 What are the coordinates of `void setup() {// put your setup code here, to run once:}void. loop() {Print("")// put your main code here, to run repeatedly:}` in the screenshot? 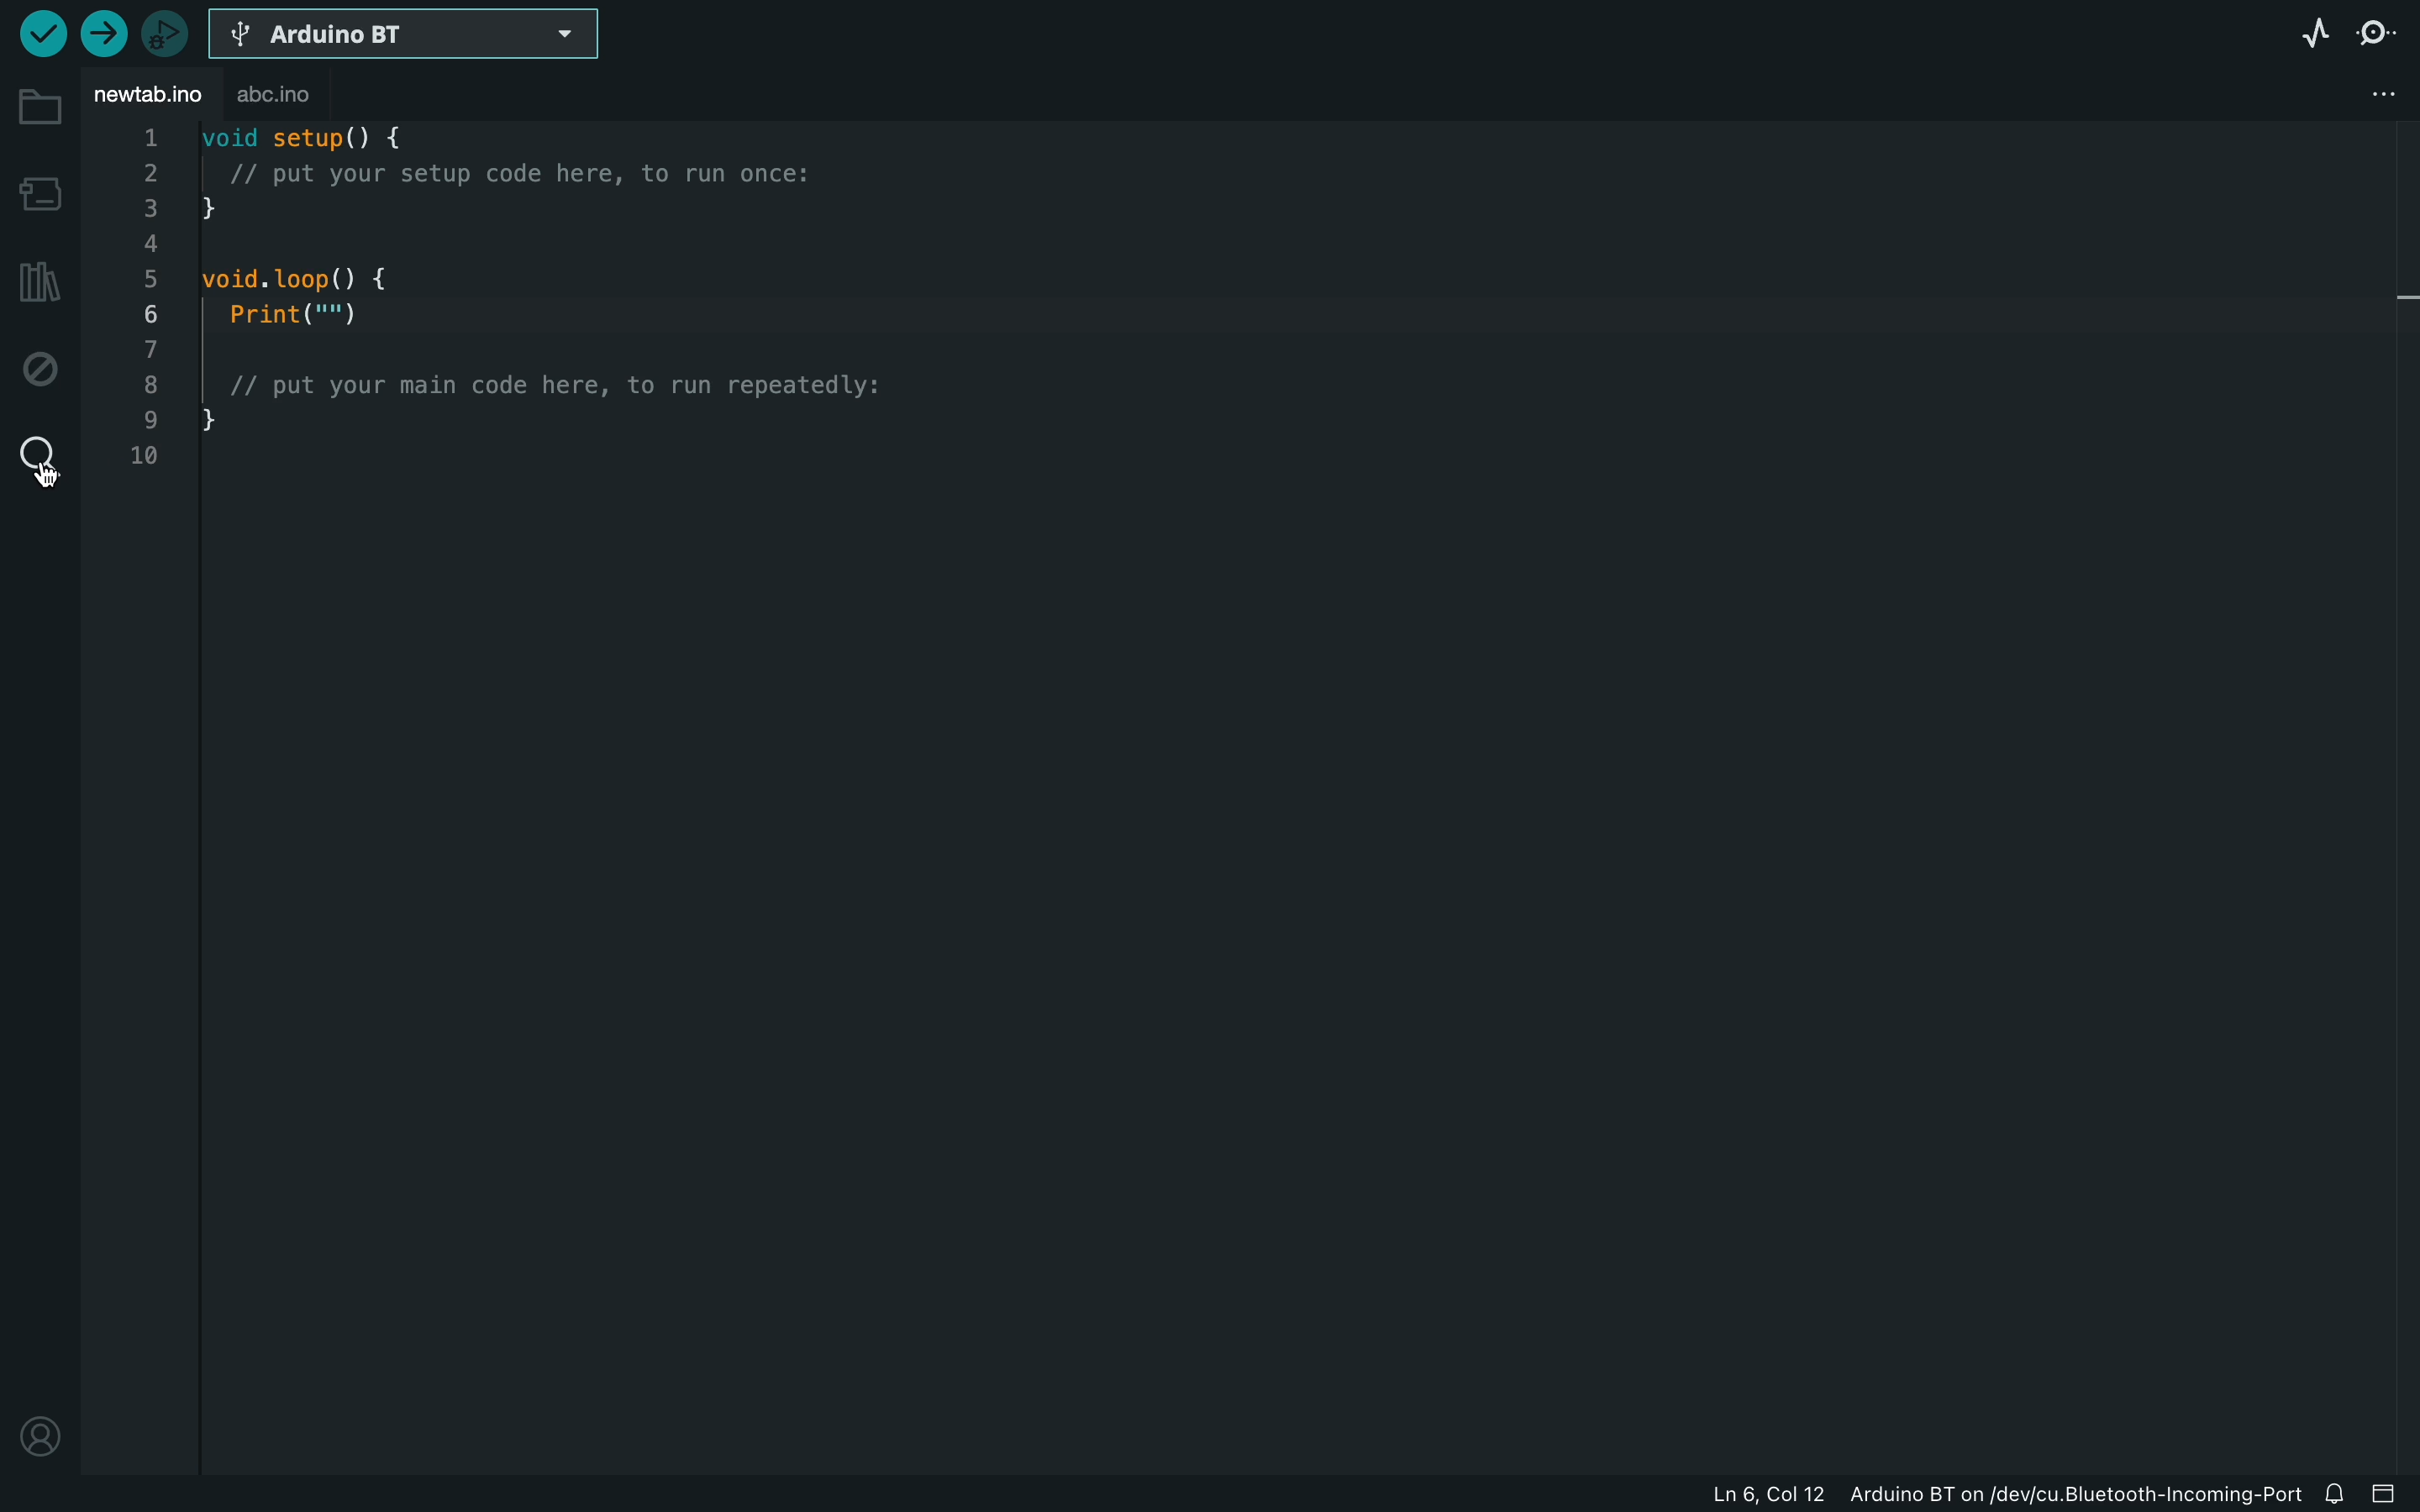 It's located at (593, 301).